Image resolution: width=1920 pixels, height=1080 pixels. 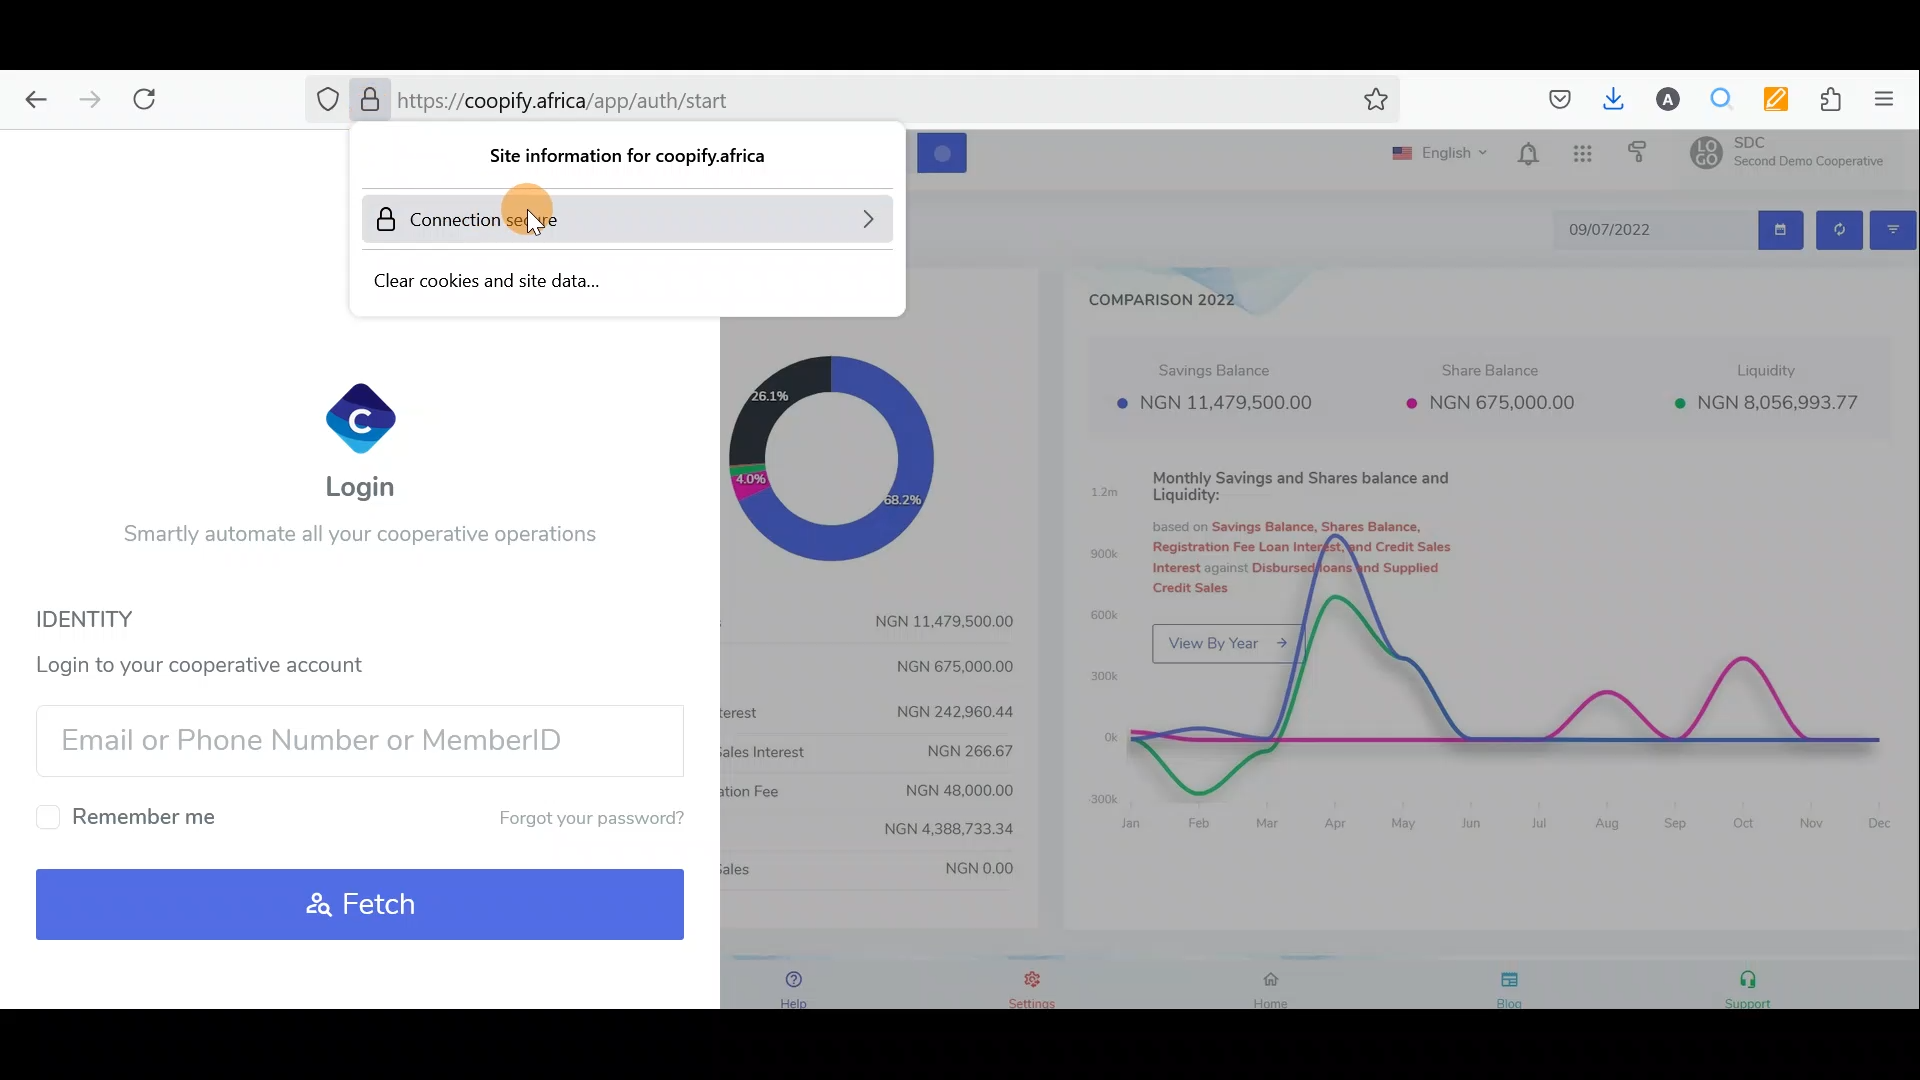 What do you see at coordinates (1714, 100) in the screenshot?
I see `Multiple search & highlight` at bounding box center [1714, 100].